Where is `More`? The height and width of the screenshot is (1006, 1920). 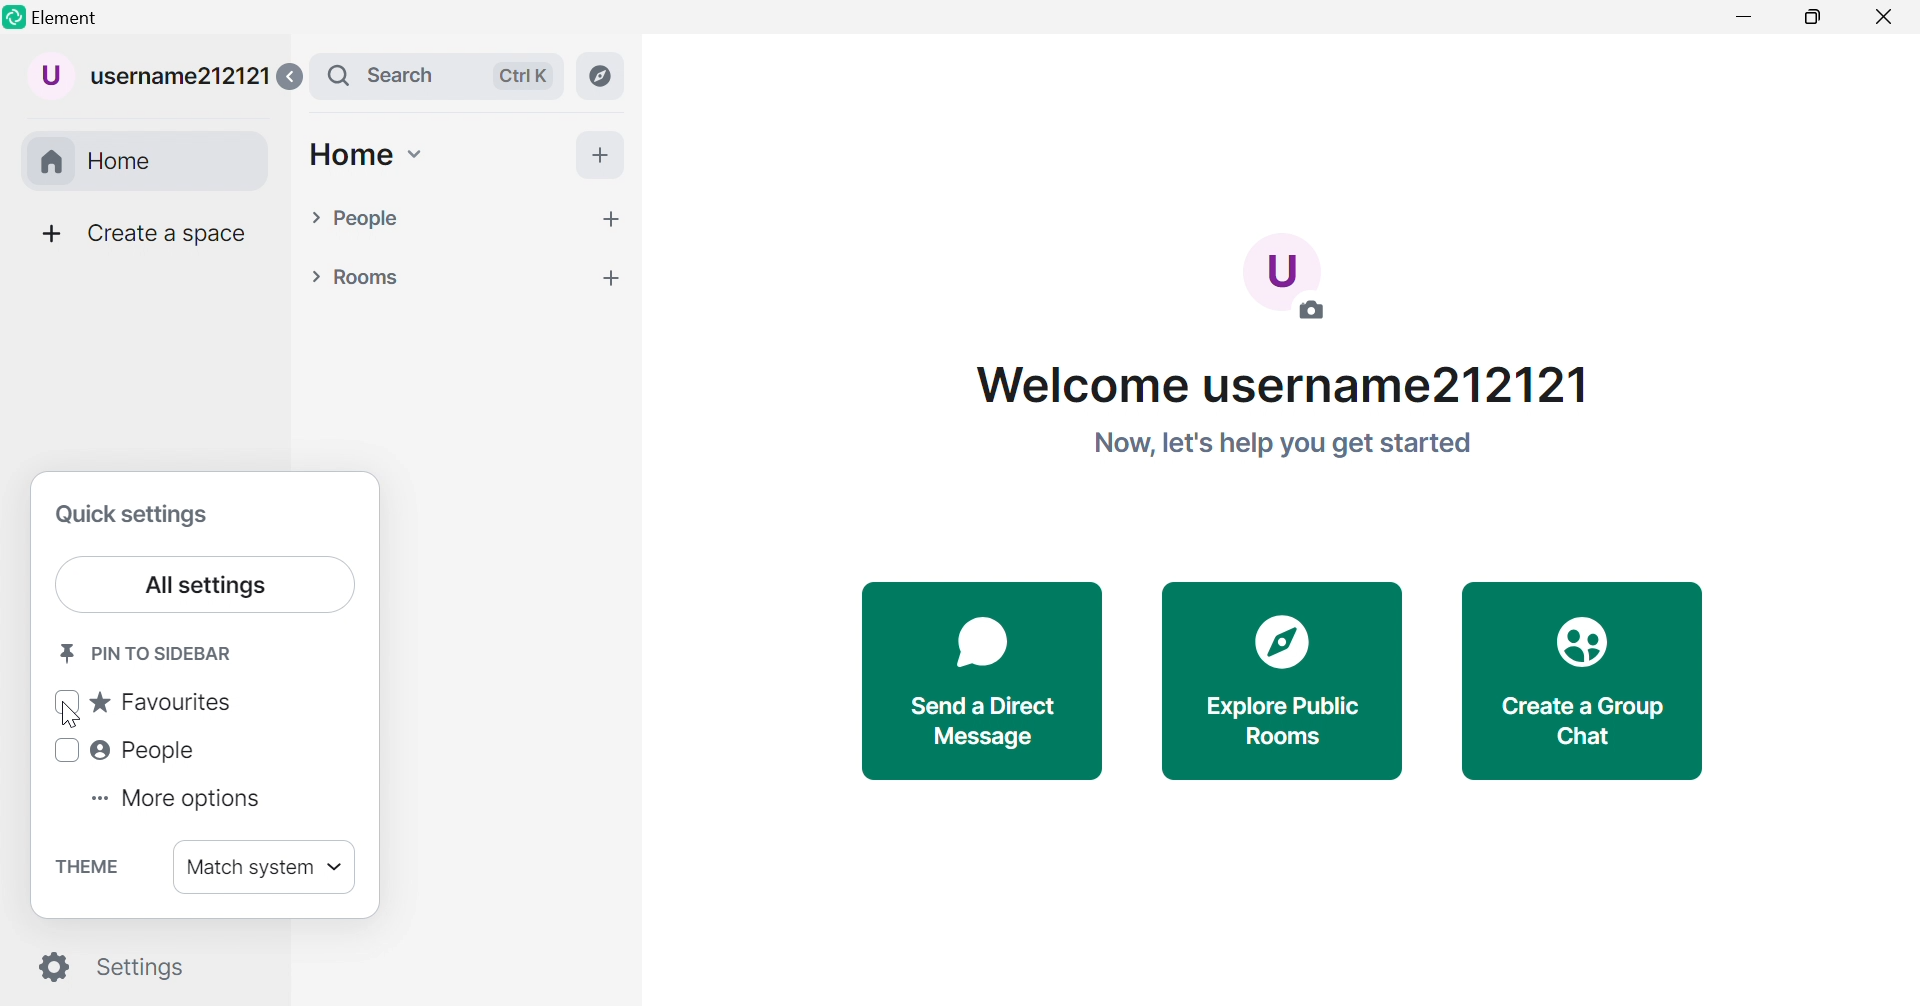 More is located at coordinates (50, 234).